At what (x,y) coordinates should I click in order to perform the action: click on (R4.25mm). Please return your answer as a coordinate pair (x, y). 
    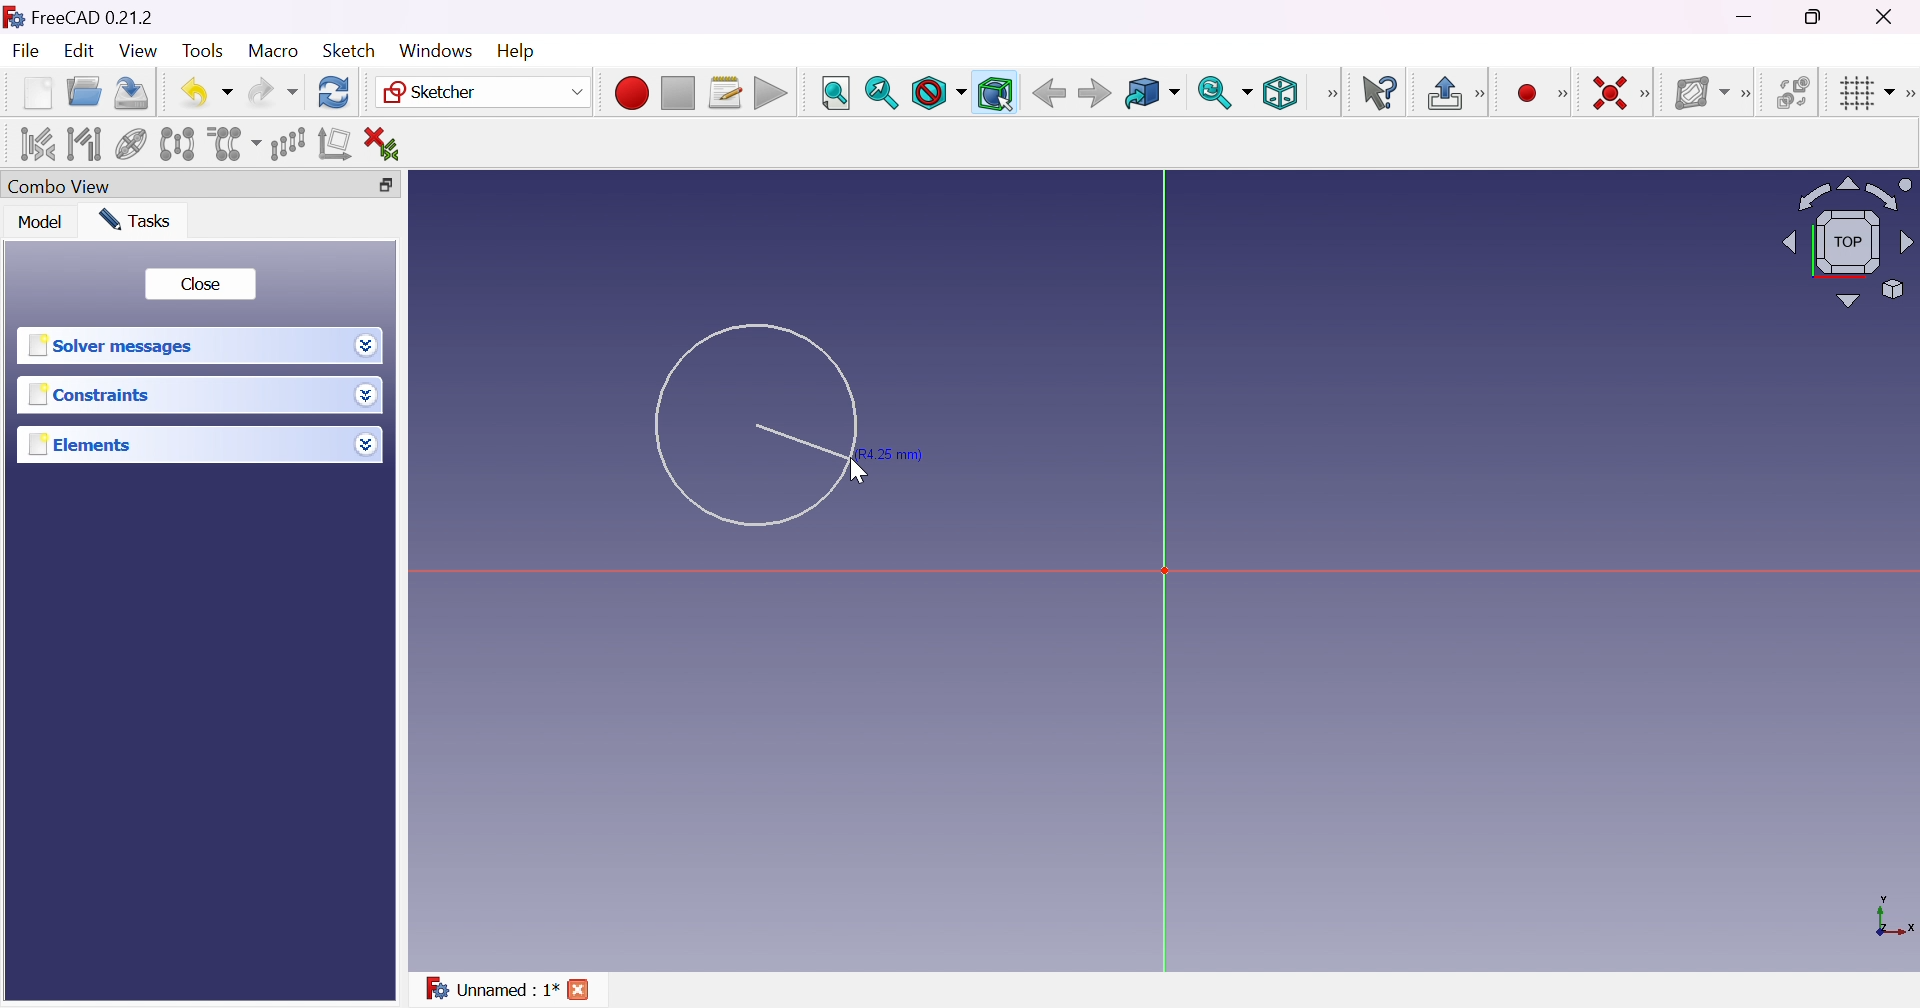
    Looking at the image, I should click on (889, 455).